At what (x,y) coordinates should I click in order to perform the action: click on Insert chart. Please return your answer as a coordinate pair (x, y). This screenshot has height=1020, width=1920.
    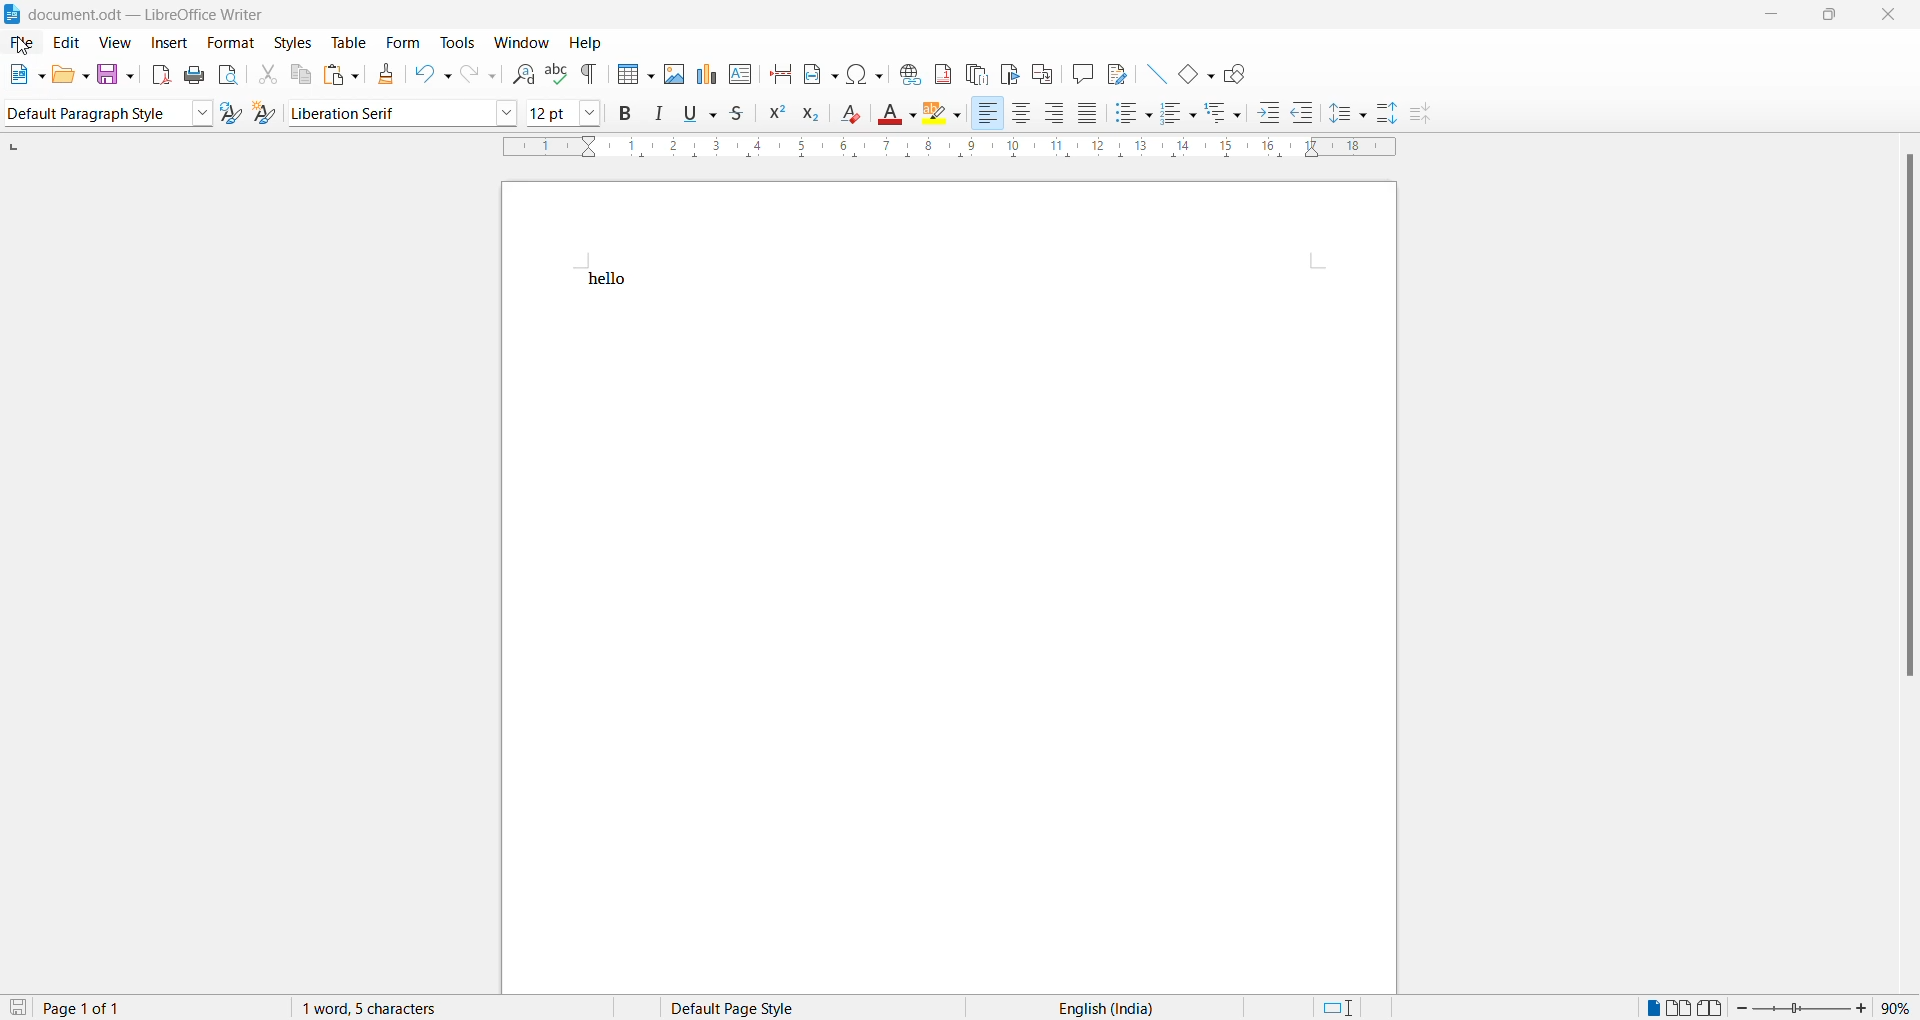
    Looking at the image, I should click on (703, 74).